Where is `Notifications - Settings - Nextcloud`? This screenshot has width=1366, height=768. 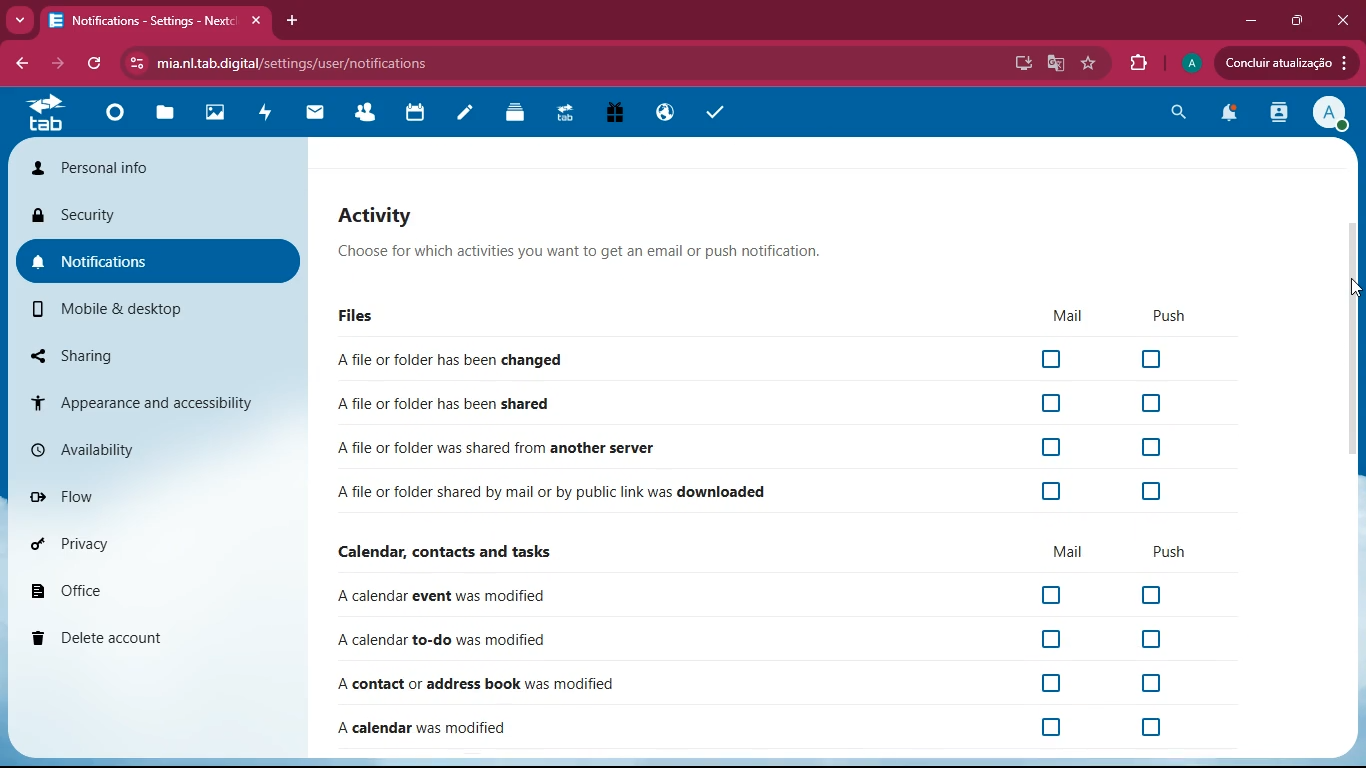
Notifications - Settings - Nextcloud is located at coordinates (156, 19).